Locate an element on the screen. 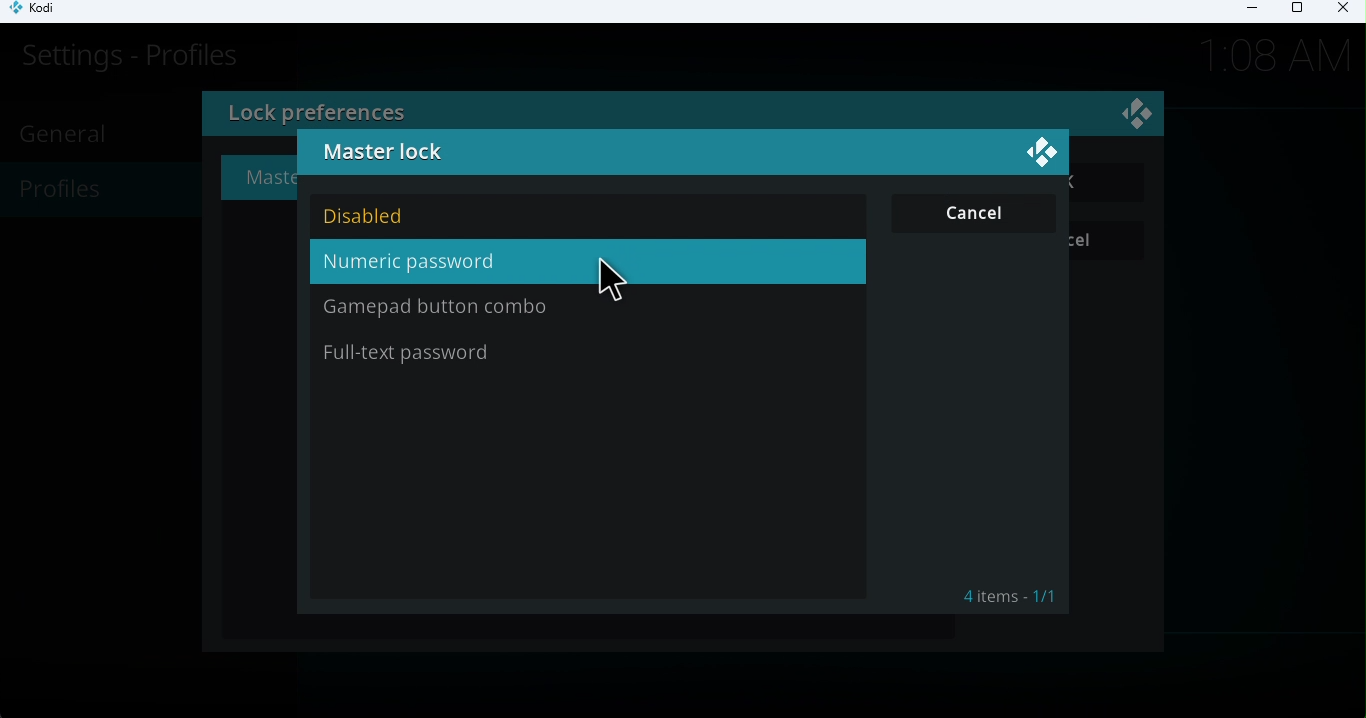 The image size is (1366, 718). Cancel is located at coordinates (972, 213).